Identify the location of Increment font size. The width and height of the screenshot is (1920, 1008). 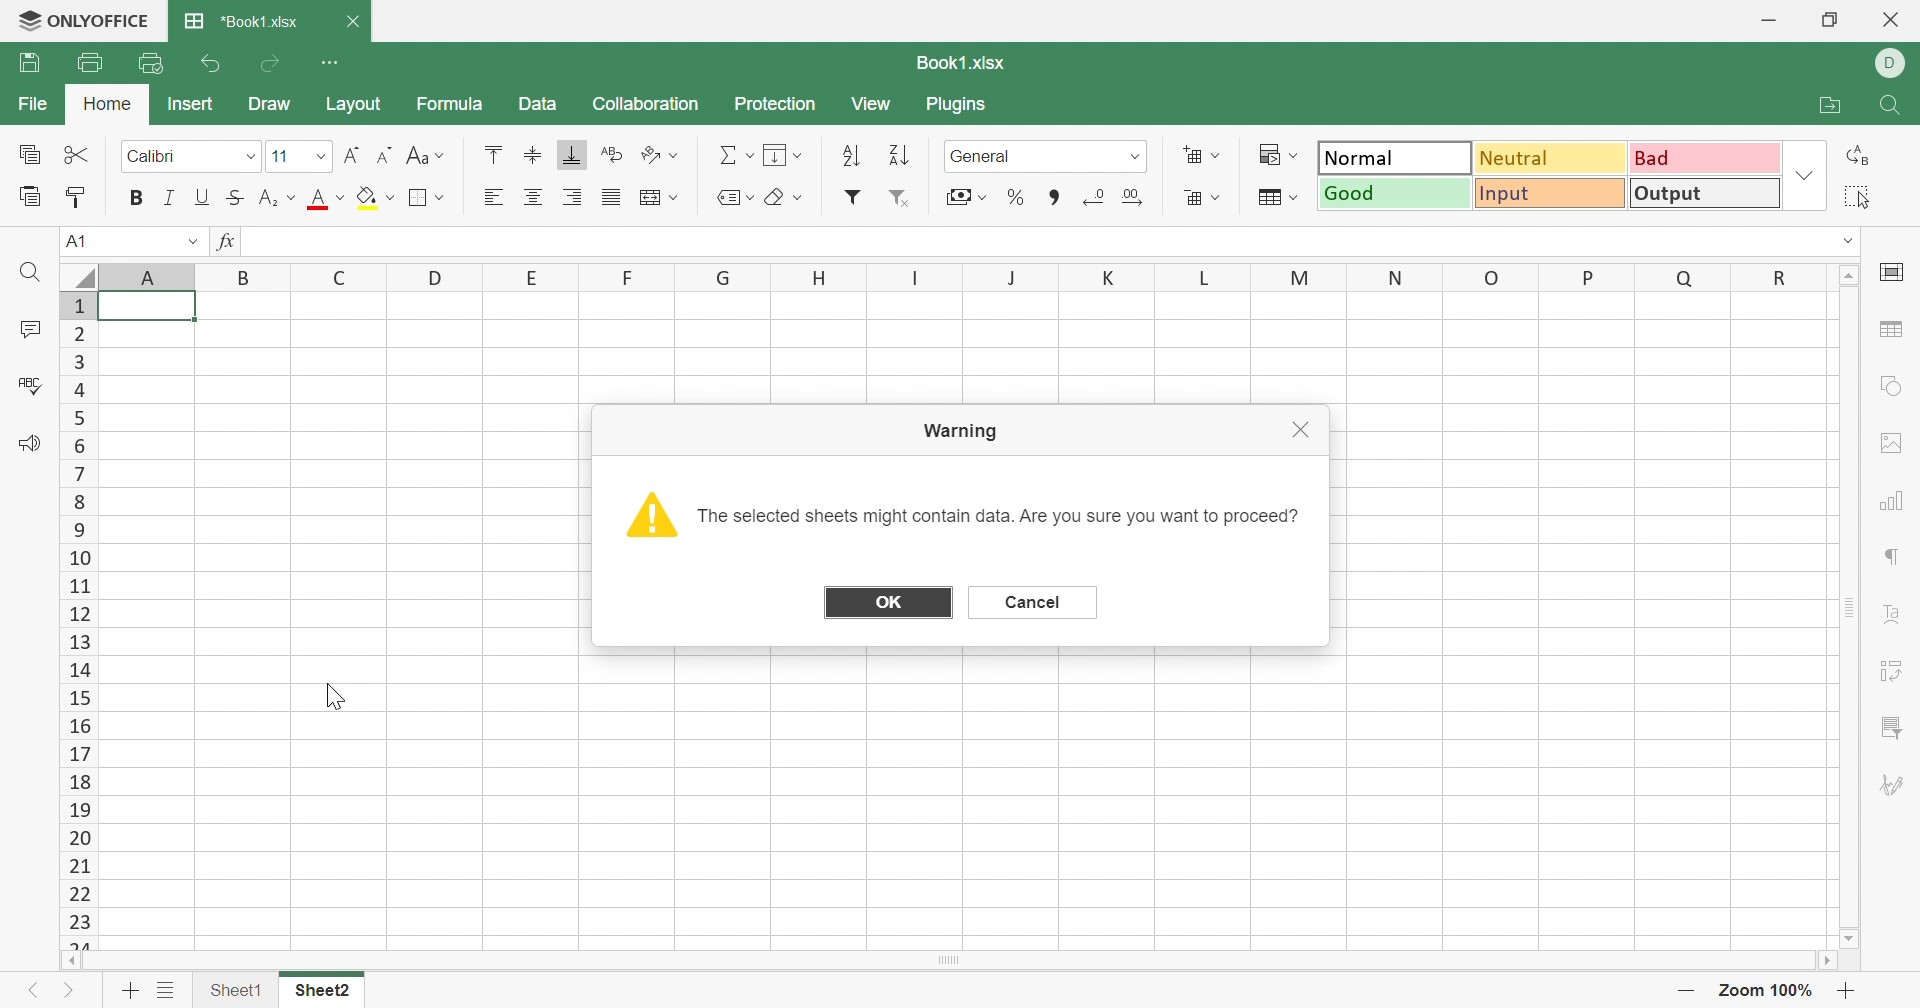
(352, 153).